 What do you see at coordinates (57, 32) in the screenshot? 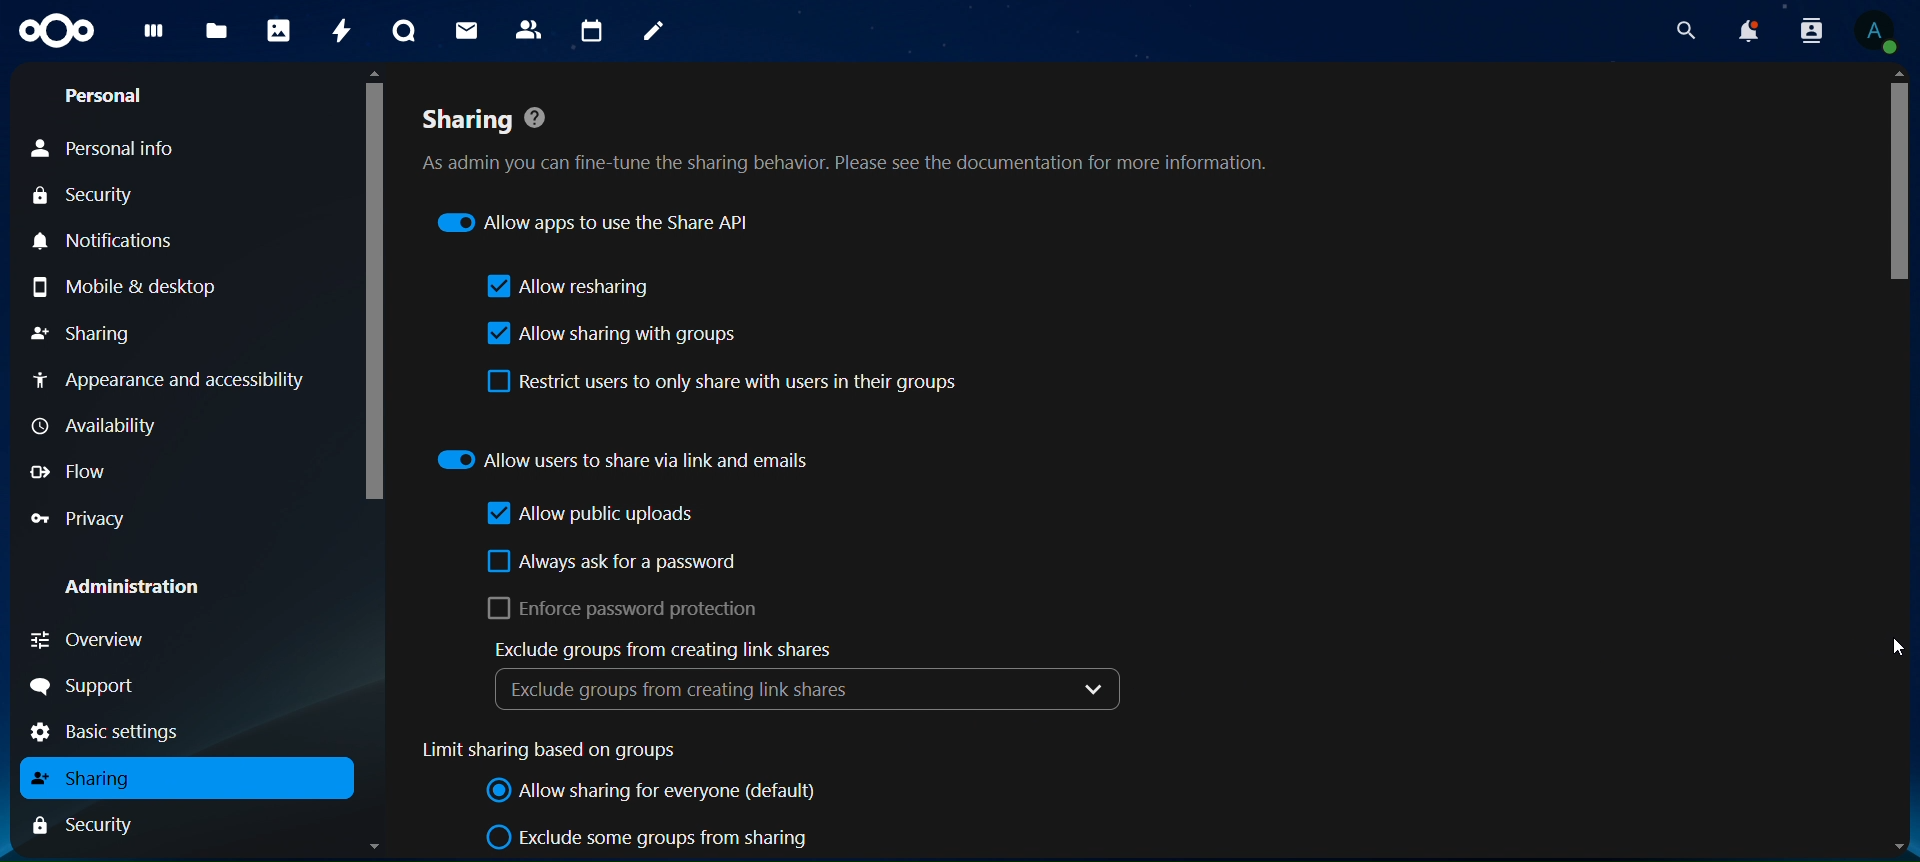
I see `Icon` at bounding box center [57, 32].